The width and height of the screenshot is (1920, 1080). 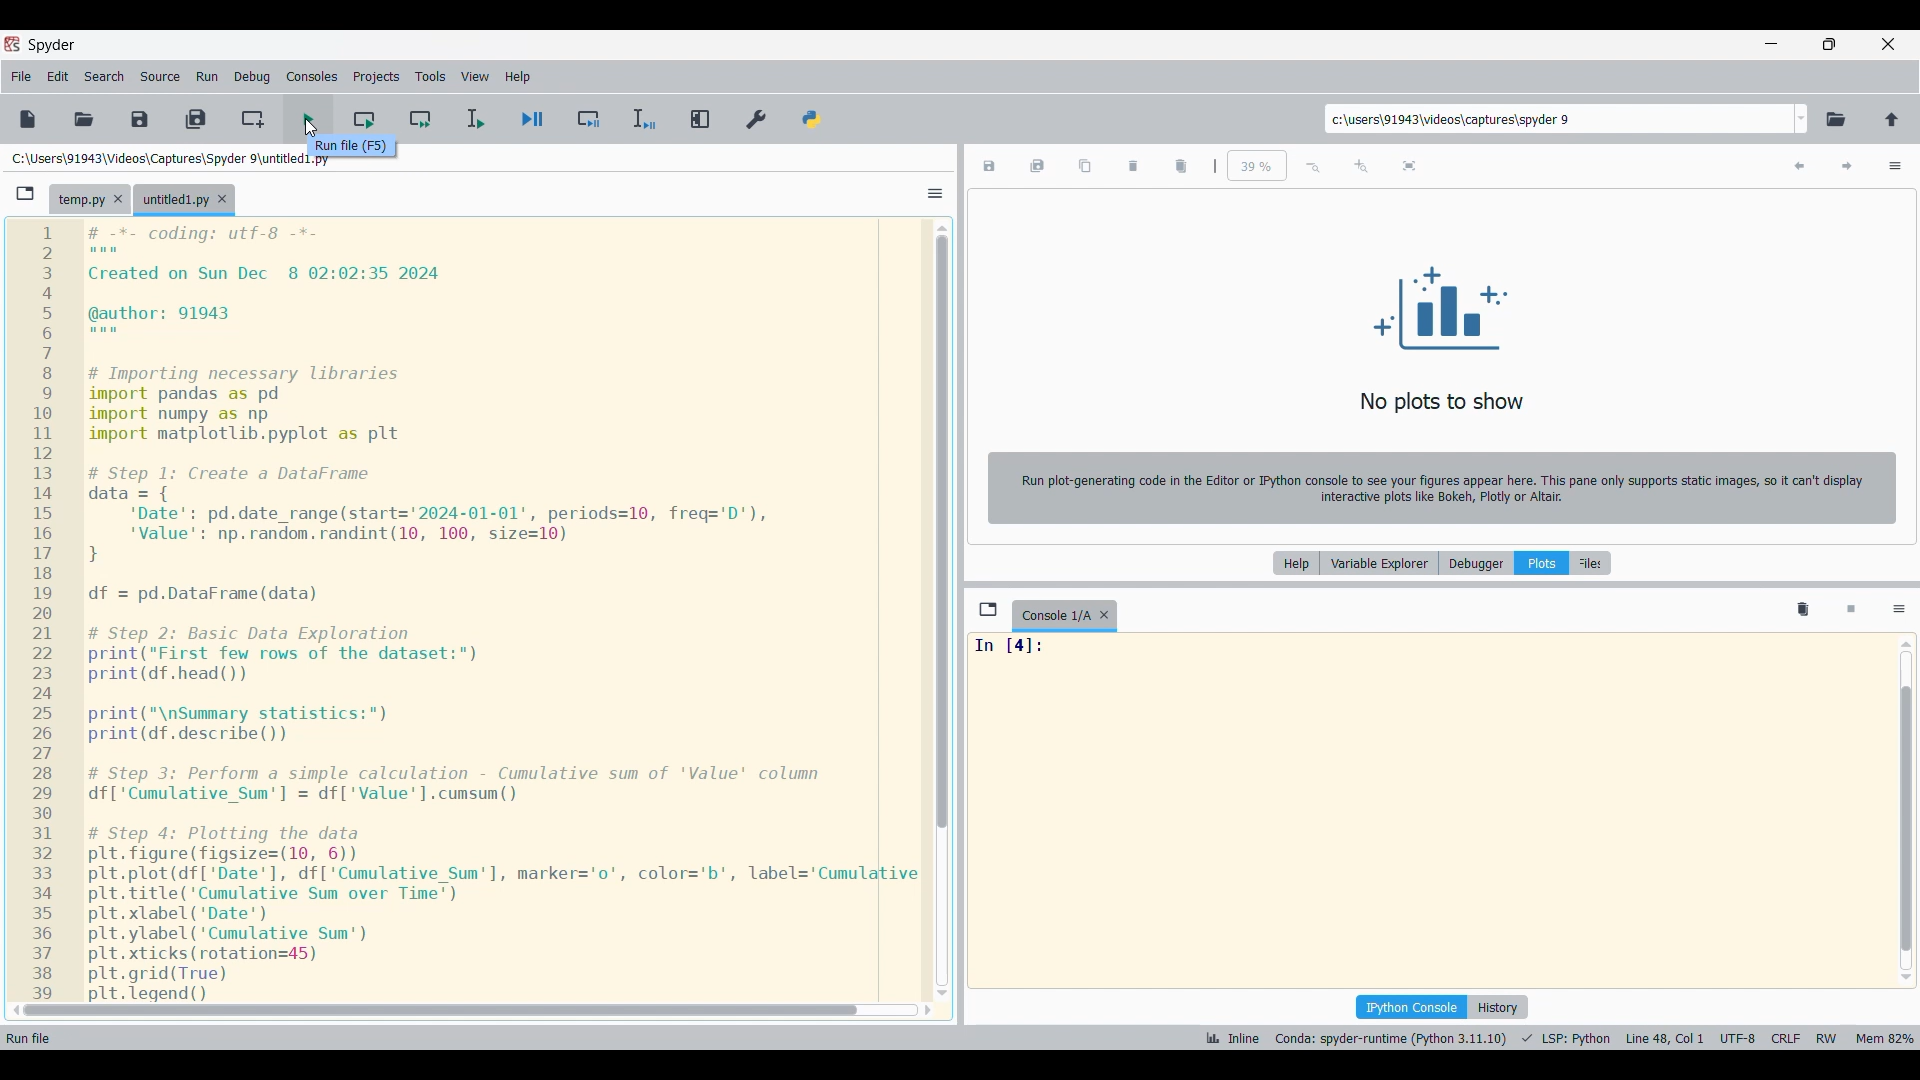 What do you see at coordinates (1229, 1039) in the screenshot?
I see `inline` at bounding box center [1229, 1039].